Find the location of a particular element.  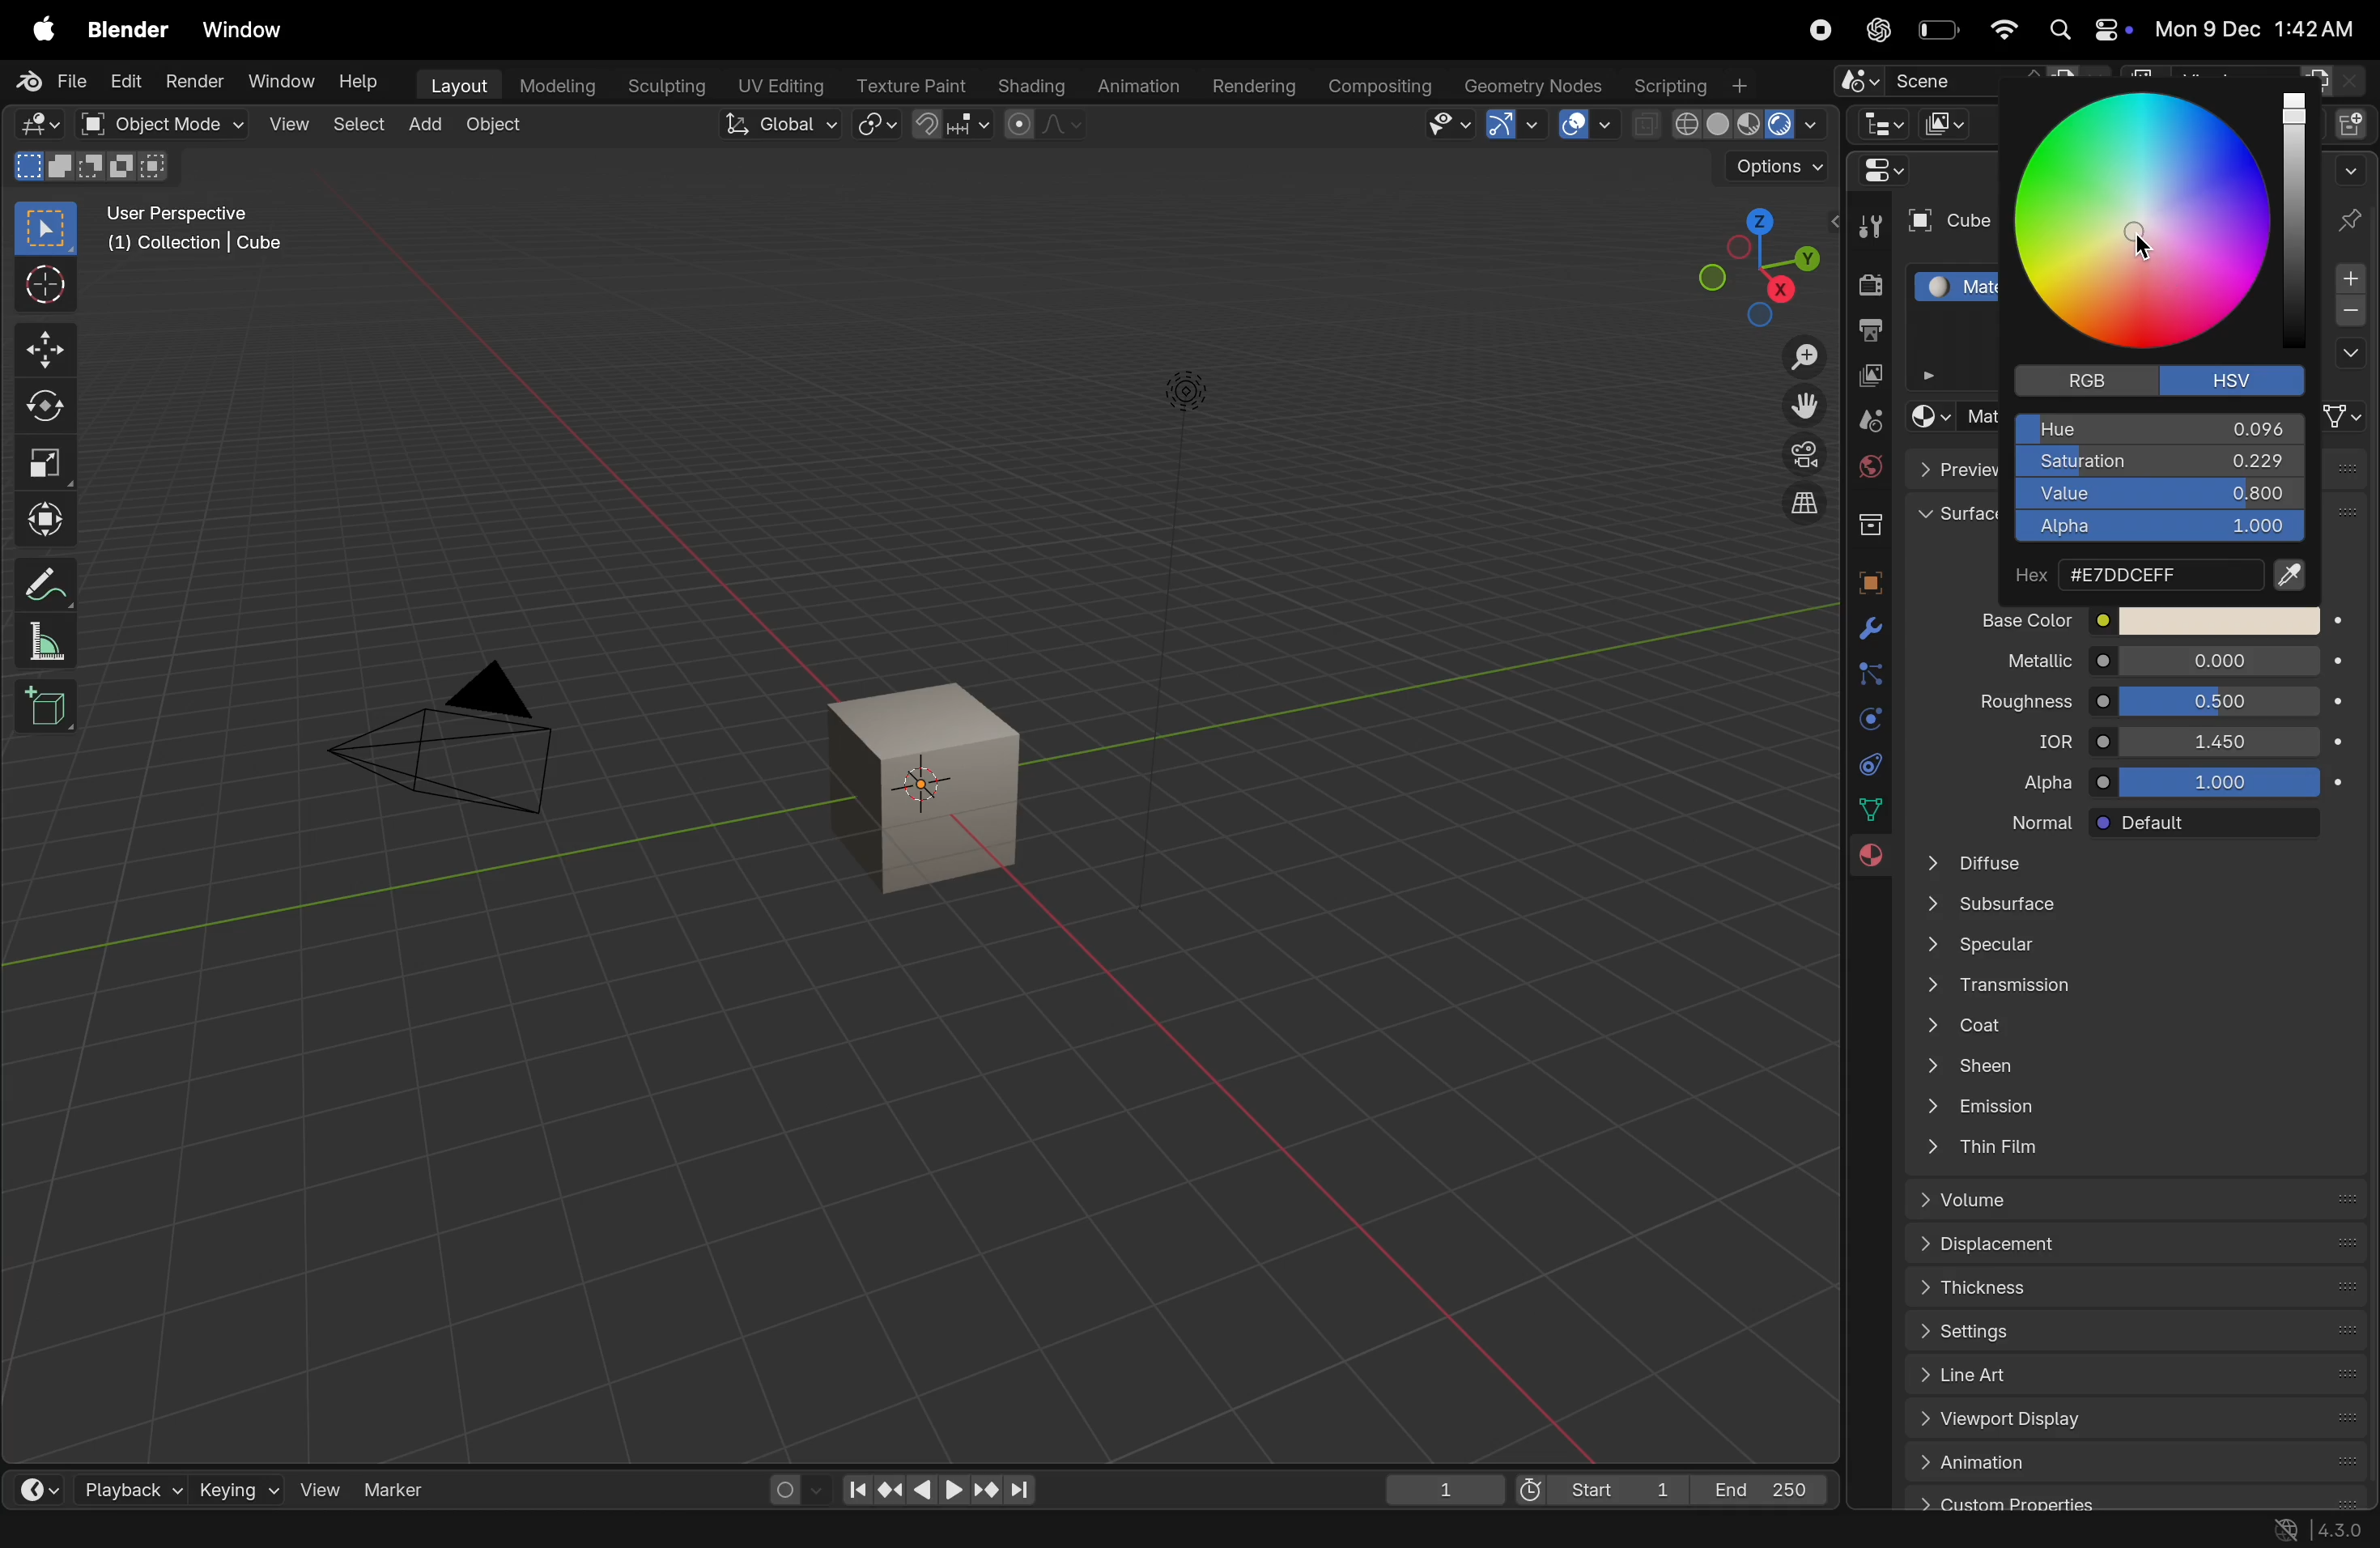

emmision is located at coordinates (2129, 1110).